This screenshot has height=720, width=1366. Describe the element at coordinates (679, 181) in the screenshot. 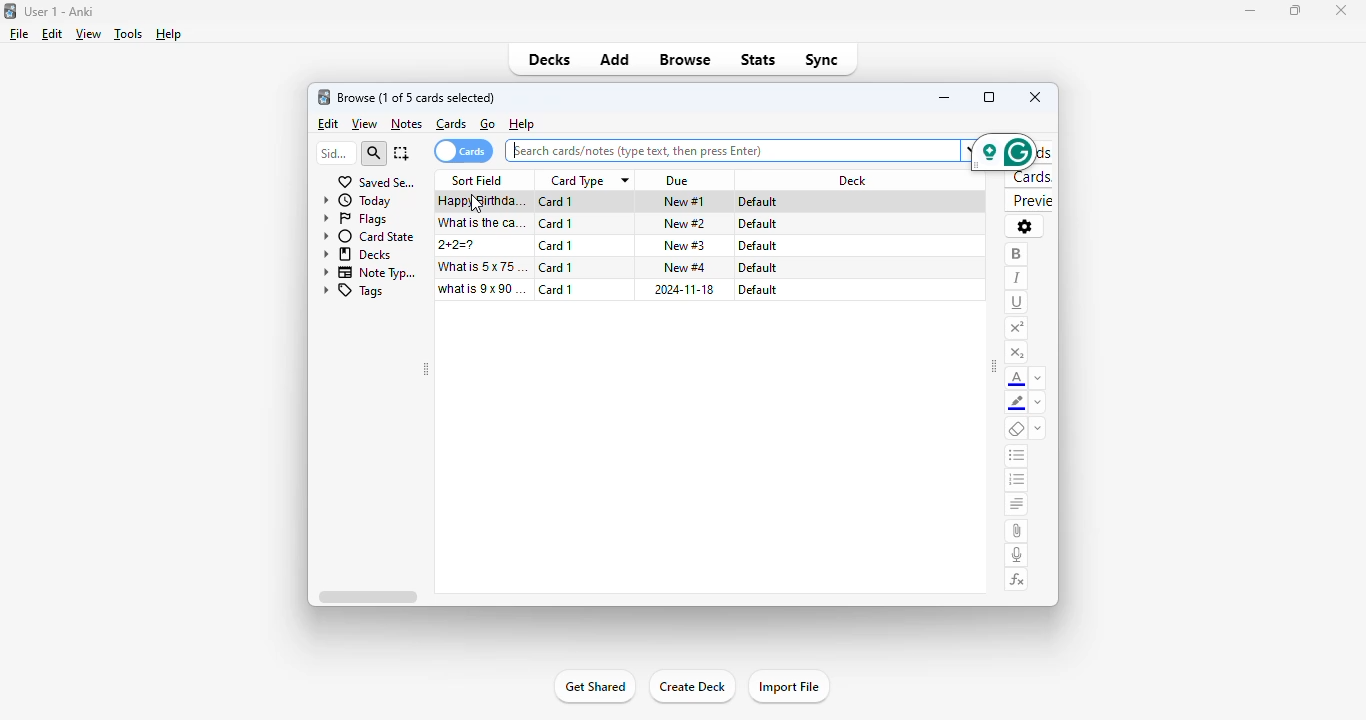

I see `due` at that location.